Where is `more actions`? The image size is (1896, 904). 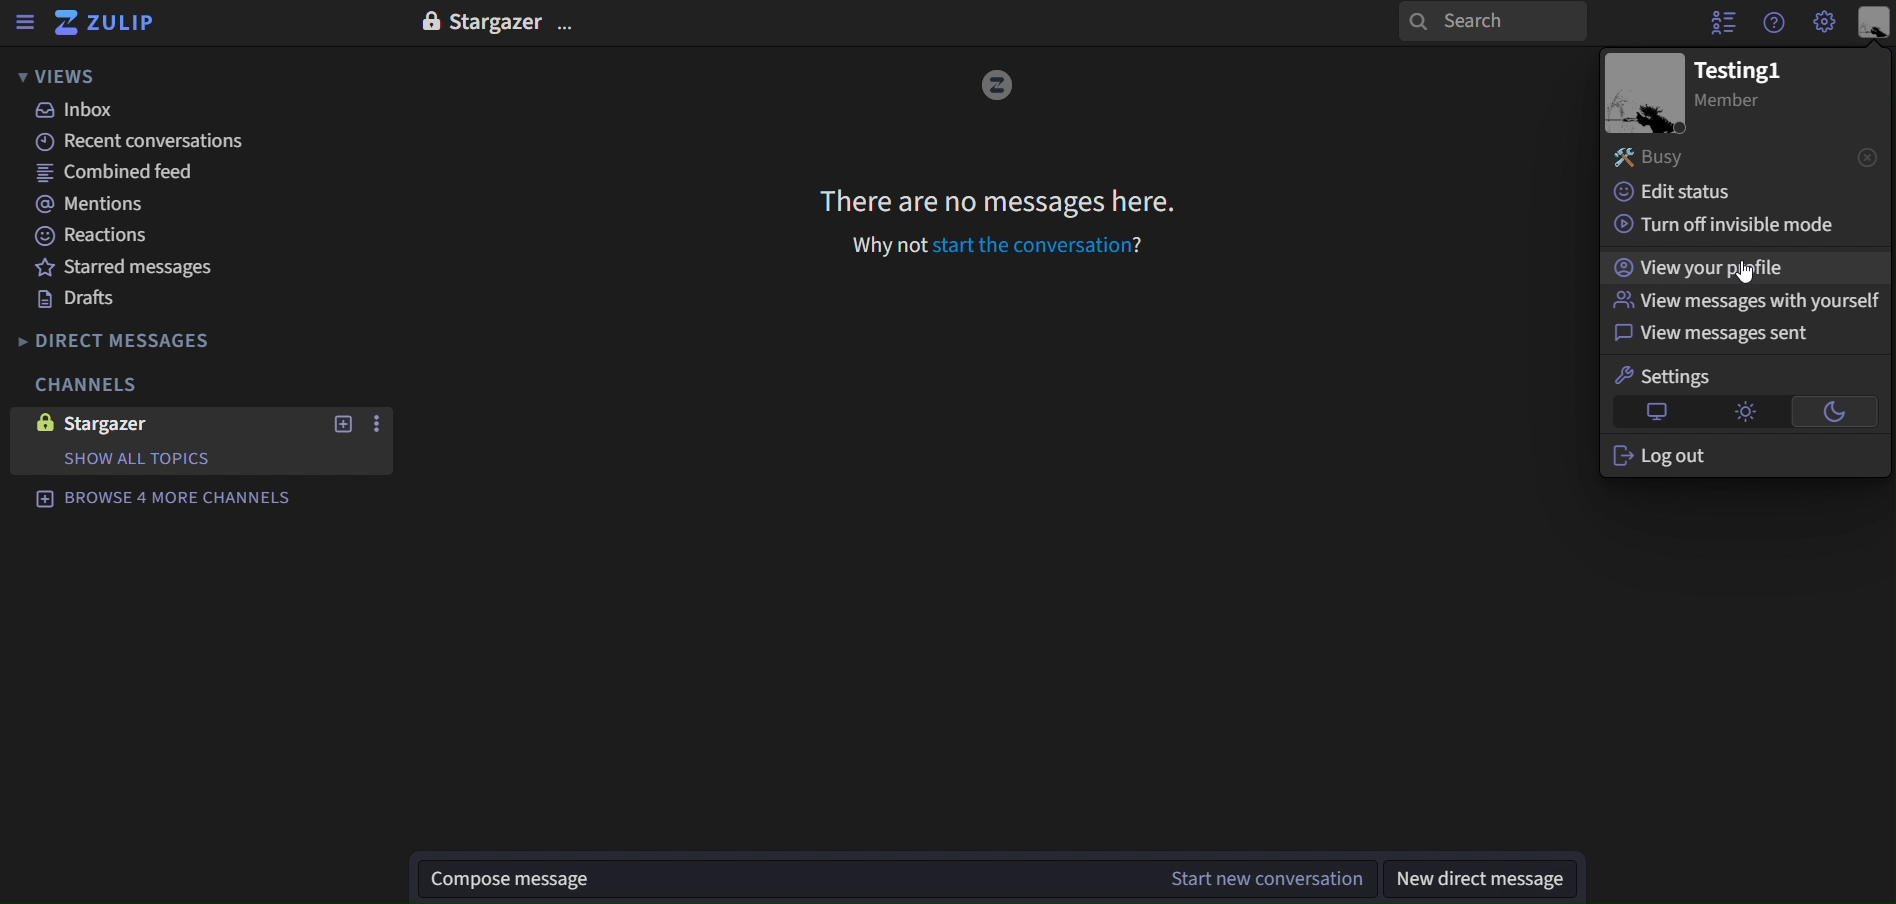 more actions is located at coordinates (379, 425).